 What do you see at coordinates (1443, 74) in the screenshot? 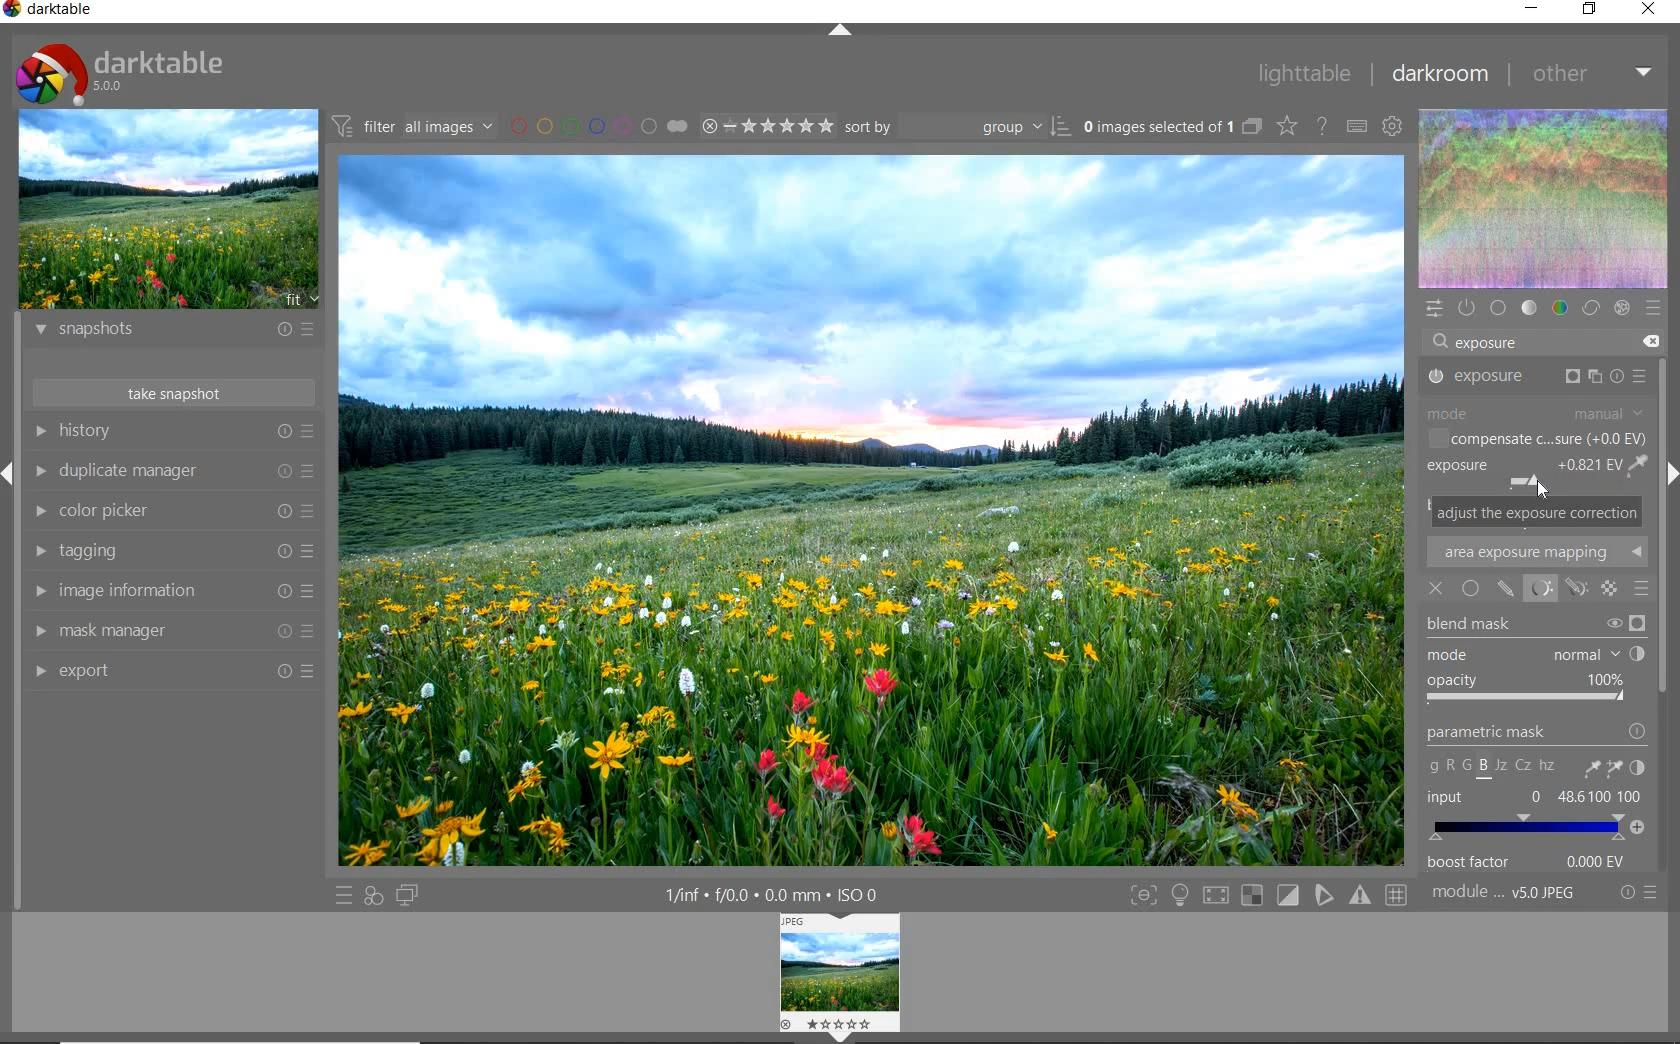
I see `darkroom` at bounding box center [1443, 74].